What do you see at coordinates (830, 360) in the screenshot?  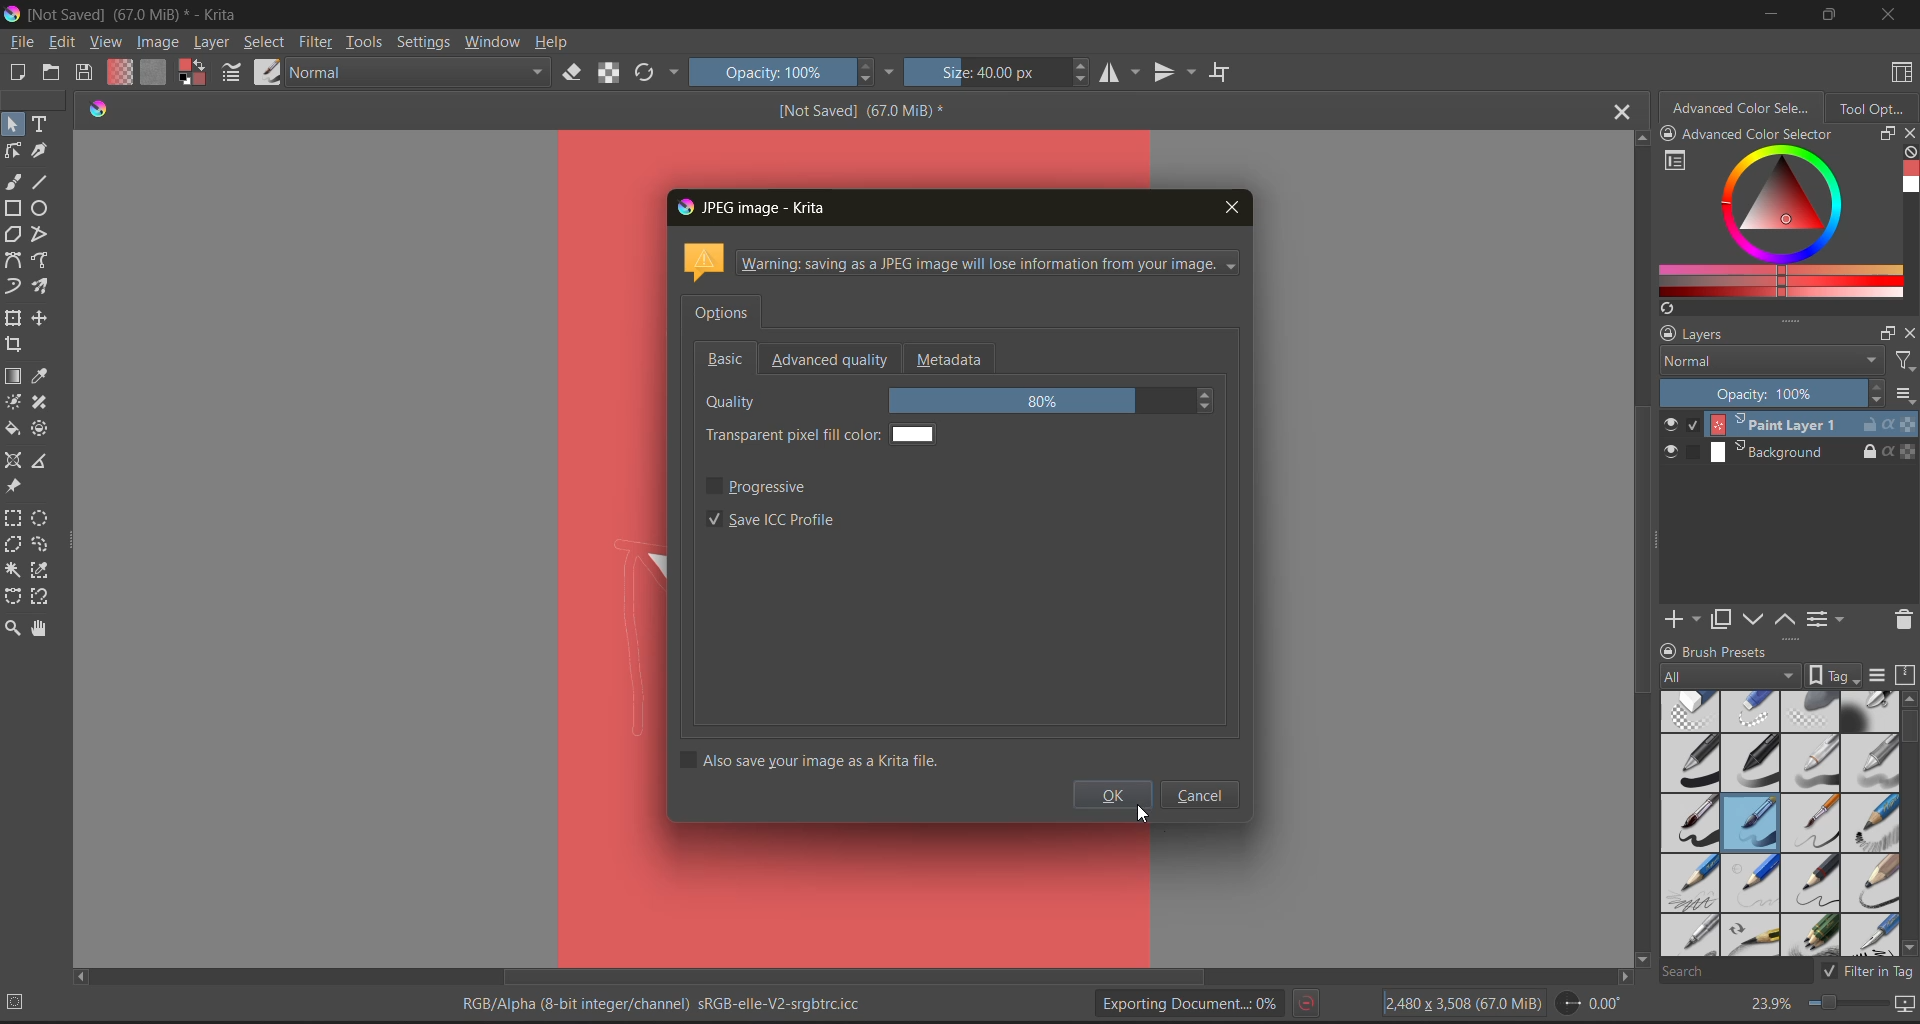 I see `advanced quality` at bounding box center [830, 360].